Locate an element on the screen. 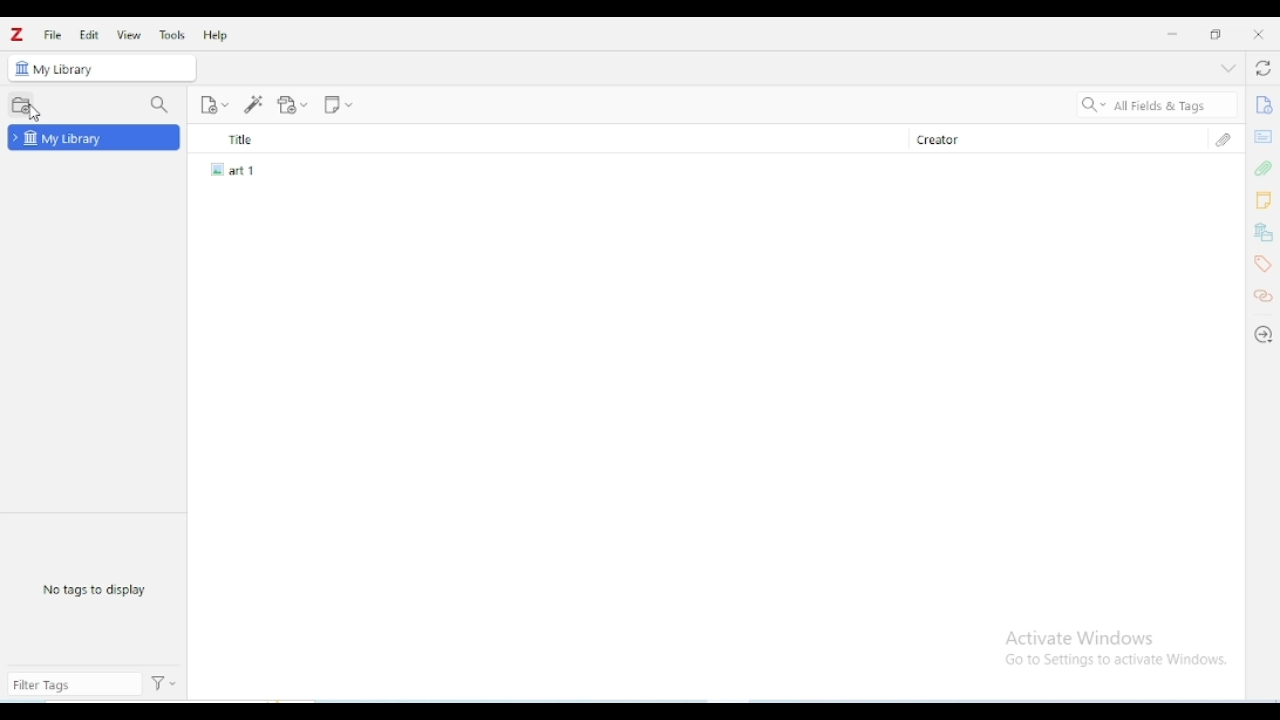 The image size is (1280, 720). add item(s) by identifier is located at coordinates (254, 104).